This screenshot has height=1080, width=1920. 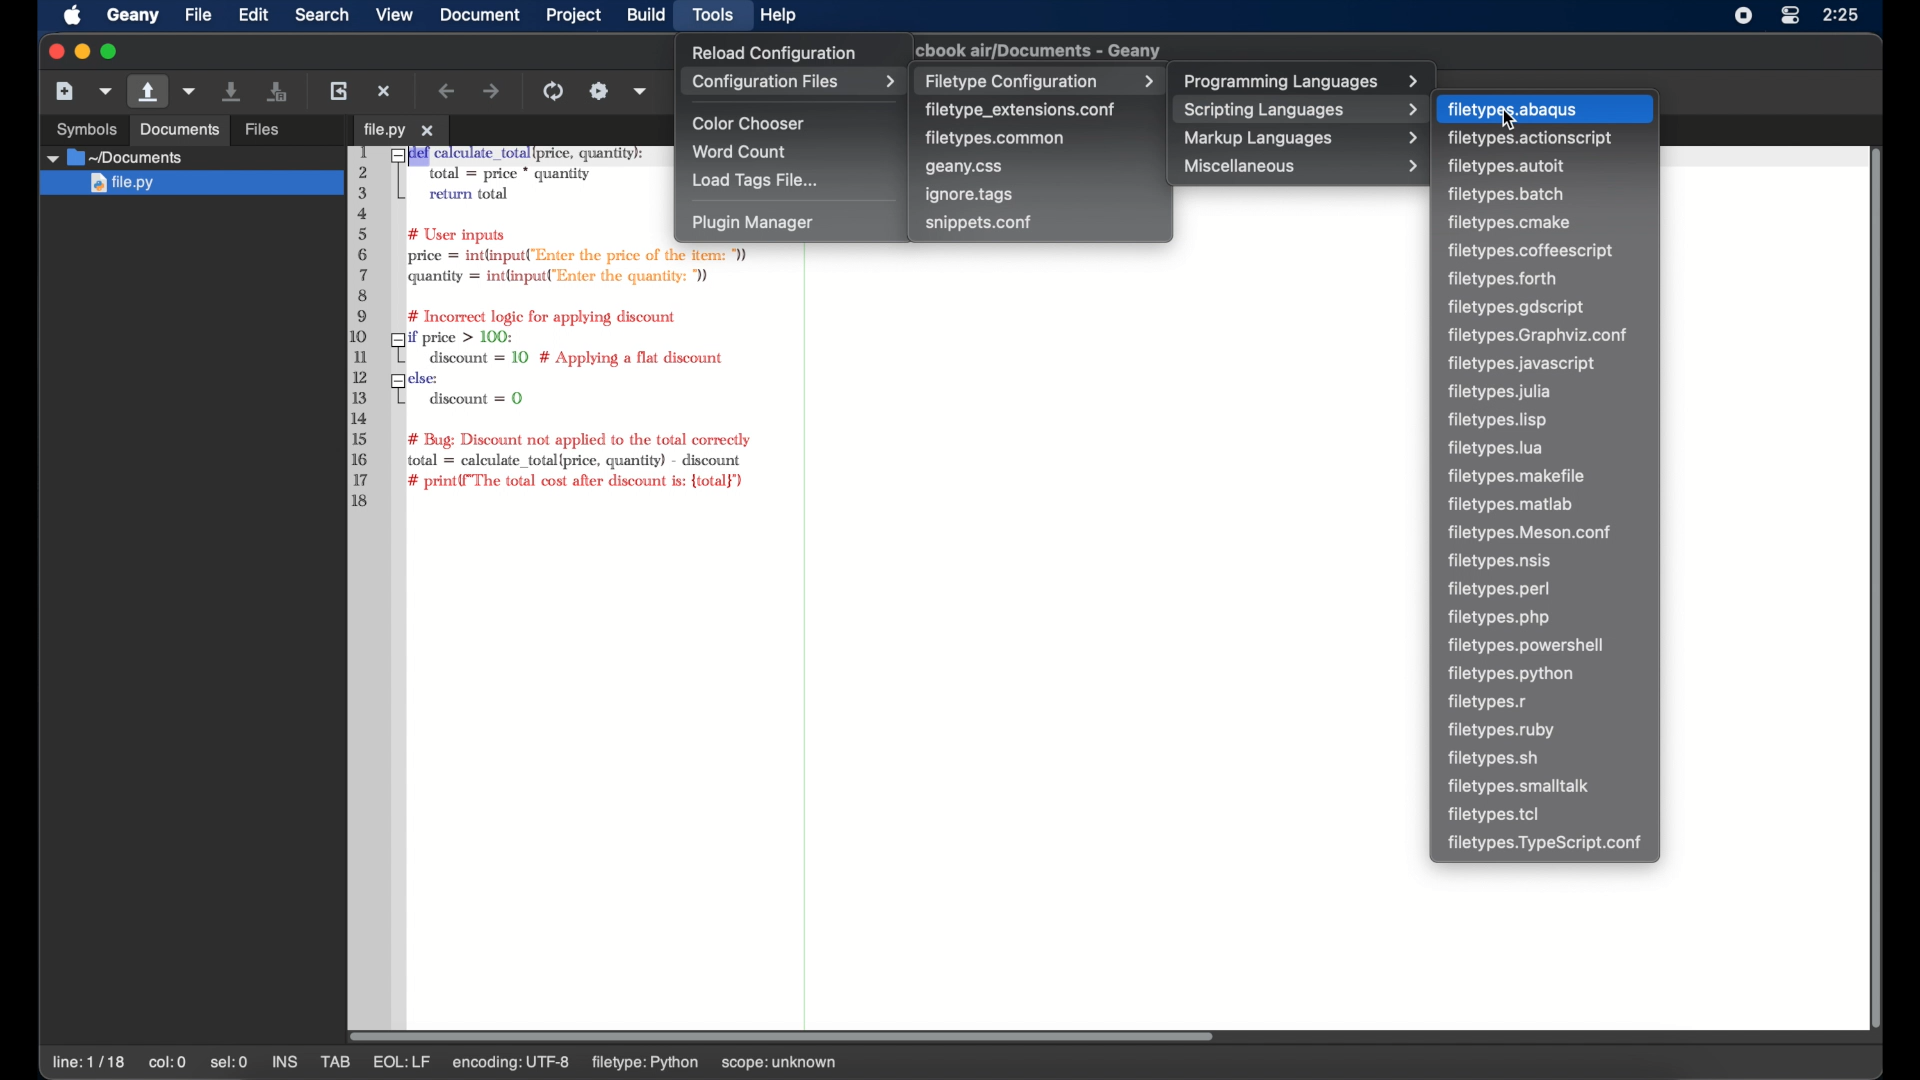 I want to click on minimize, so click(x=80, y=52).